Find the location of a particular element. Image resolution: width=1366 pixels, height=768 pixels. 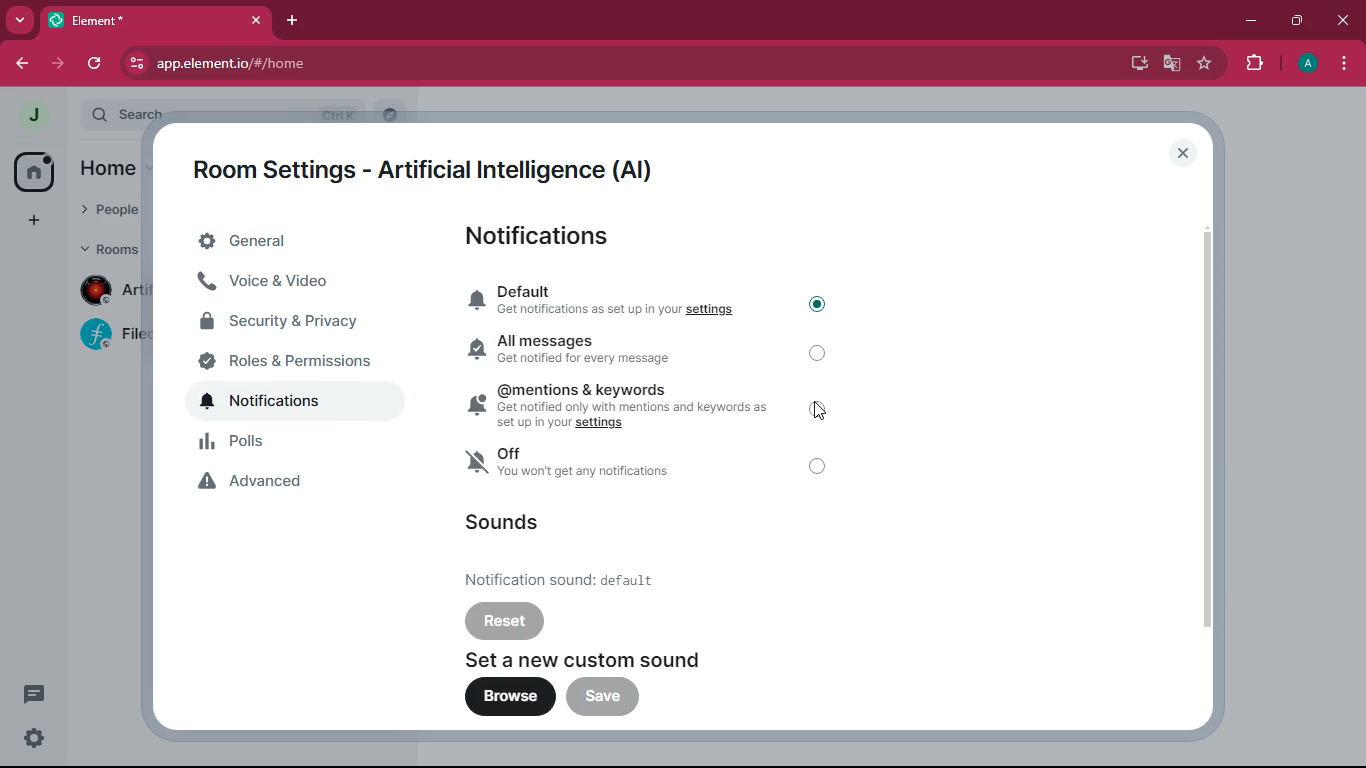

general is located at coordinates (288, 243).